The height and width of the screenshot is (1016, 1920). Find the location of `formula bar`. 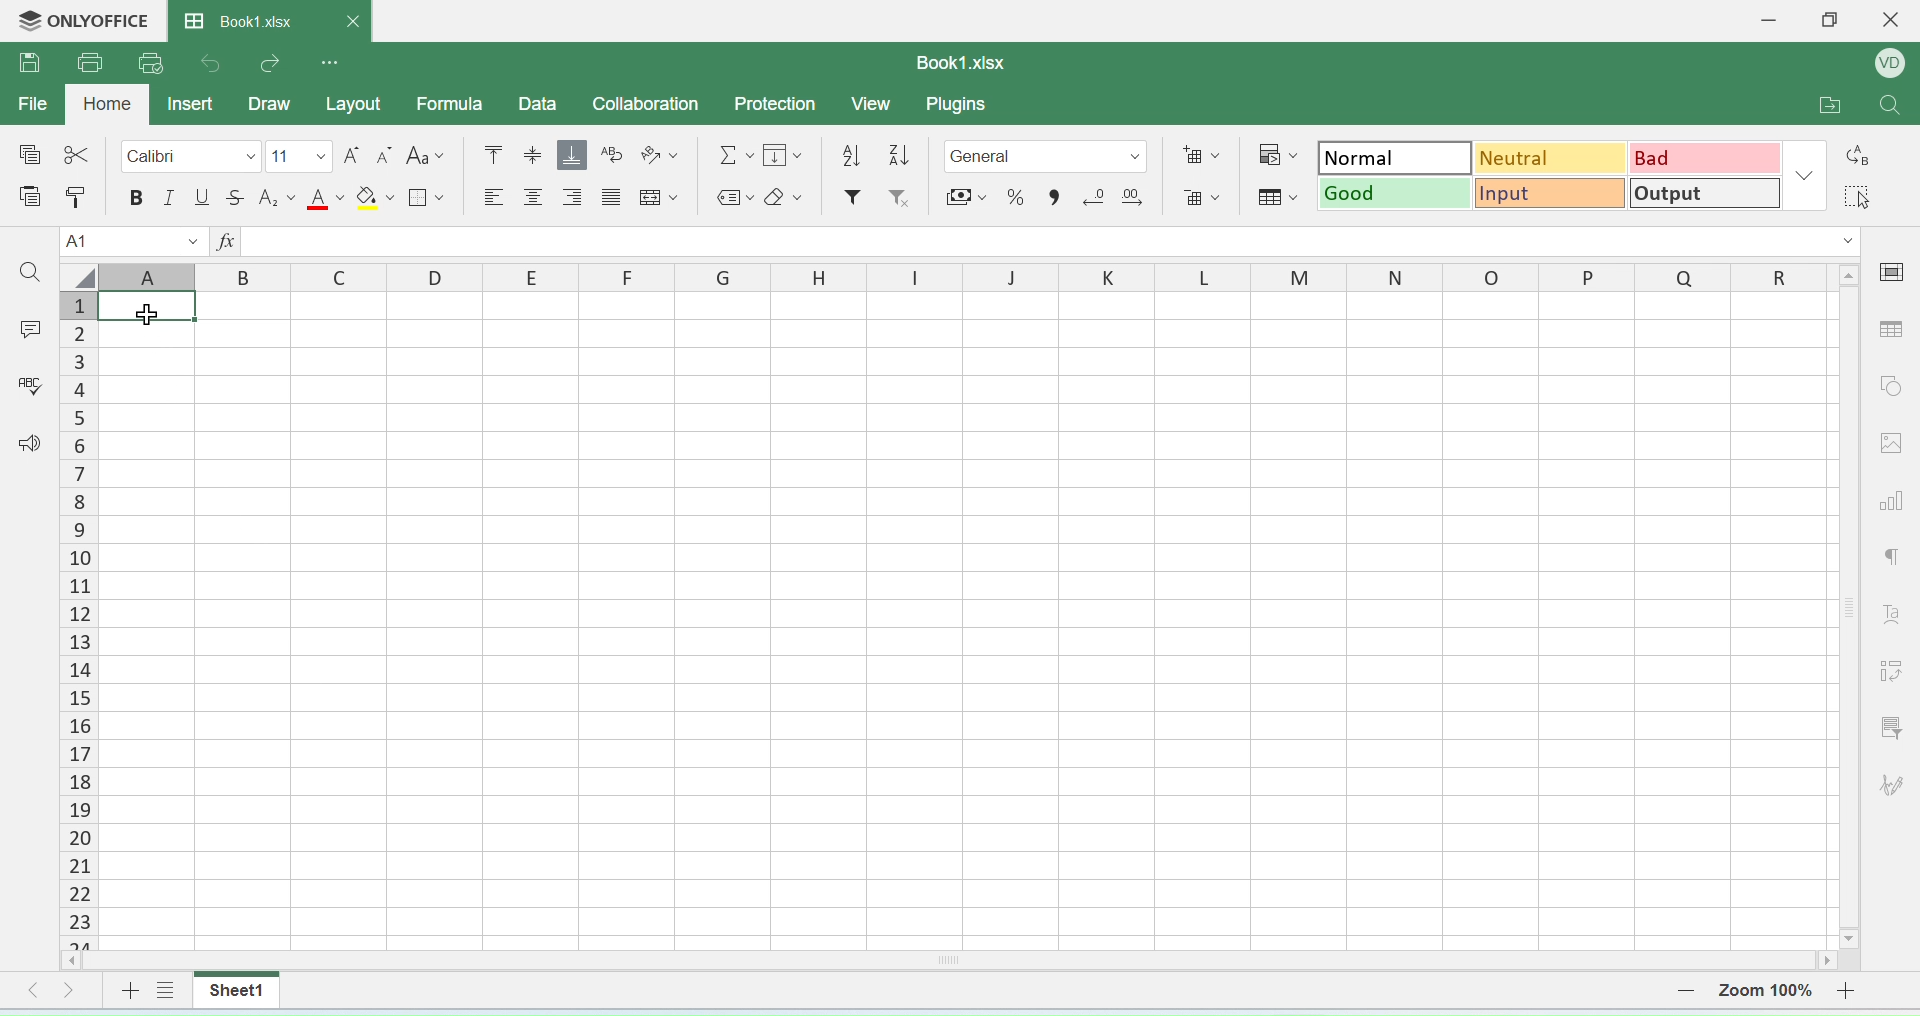

formula bar is located at coordinates (1038, 241).